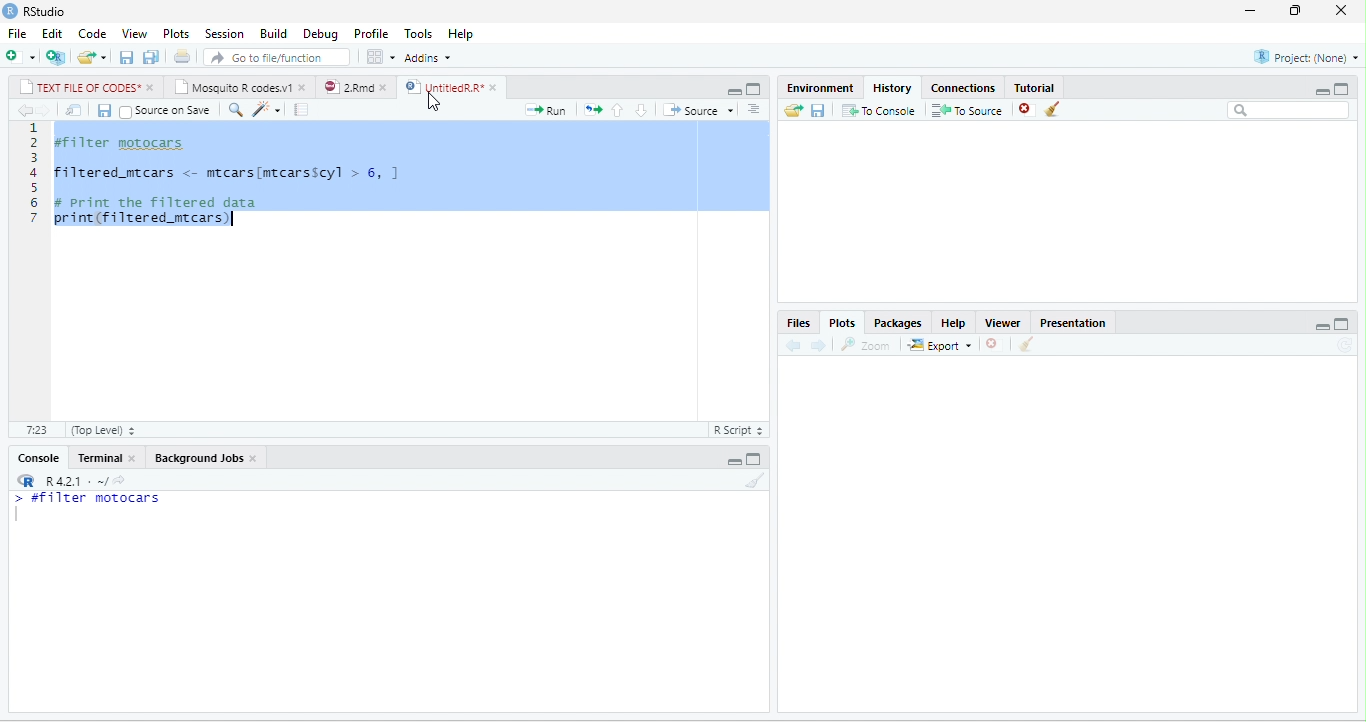  What do you see at coordinates (460, 34) in the screenshot?
I see `Help` at bounding box center [460, 34].